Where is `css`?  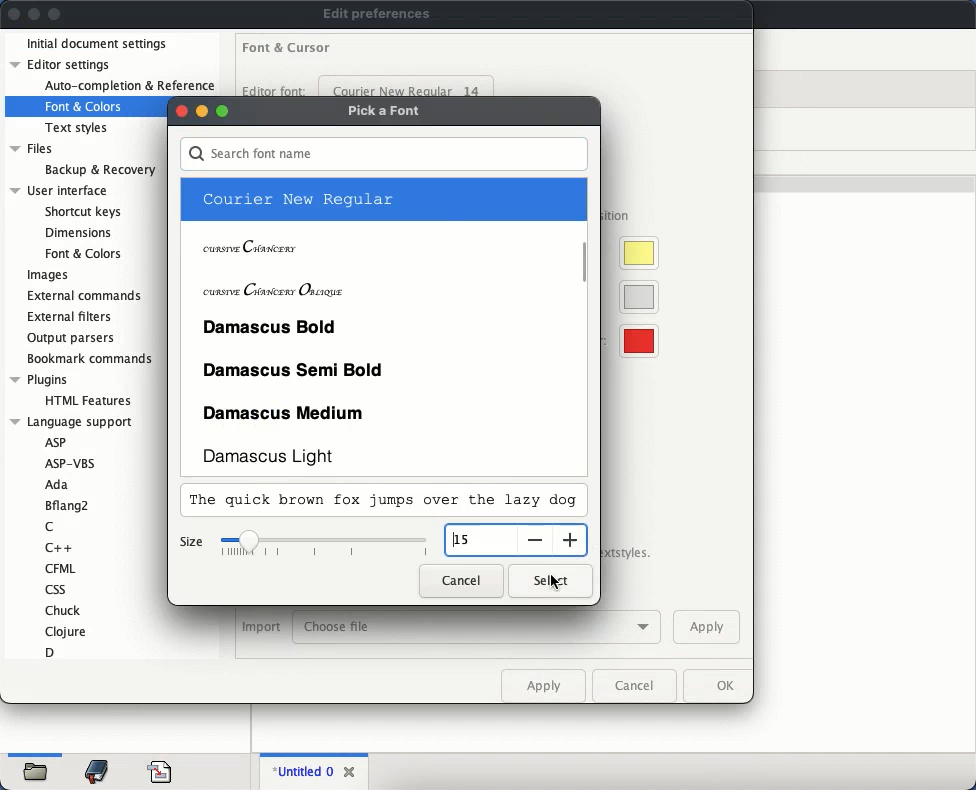 css is located at coordinates (54, 589).